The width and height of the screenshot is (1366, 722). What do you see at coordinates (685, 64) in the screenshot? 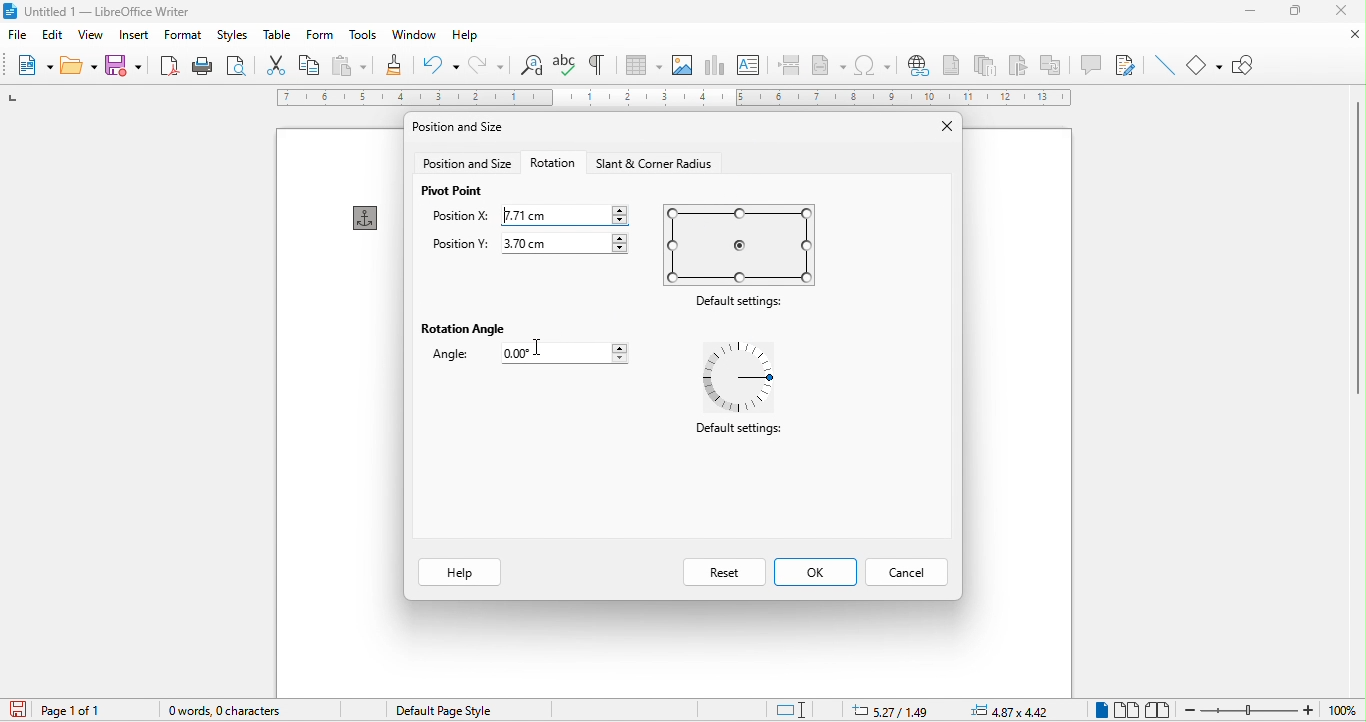
I see `image` at bounding box center [685, 64].